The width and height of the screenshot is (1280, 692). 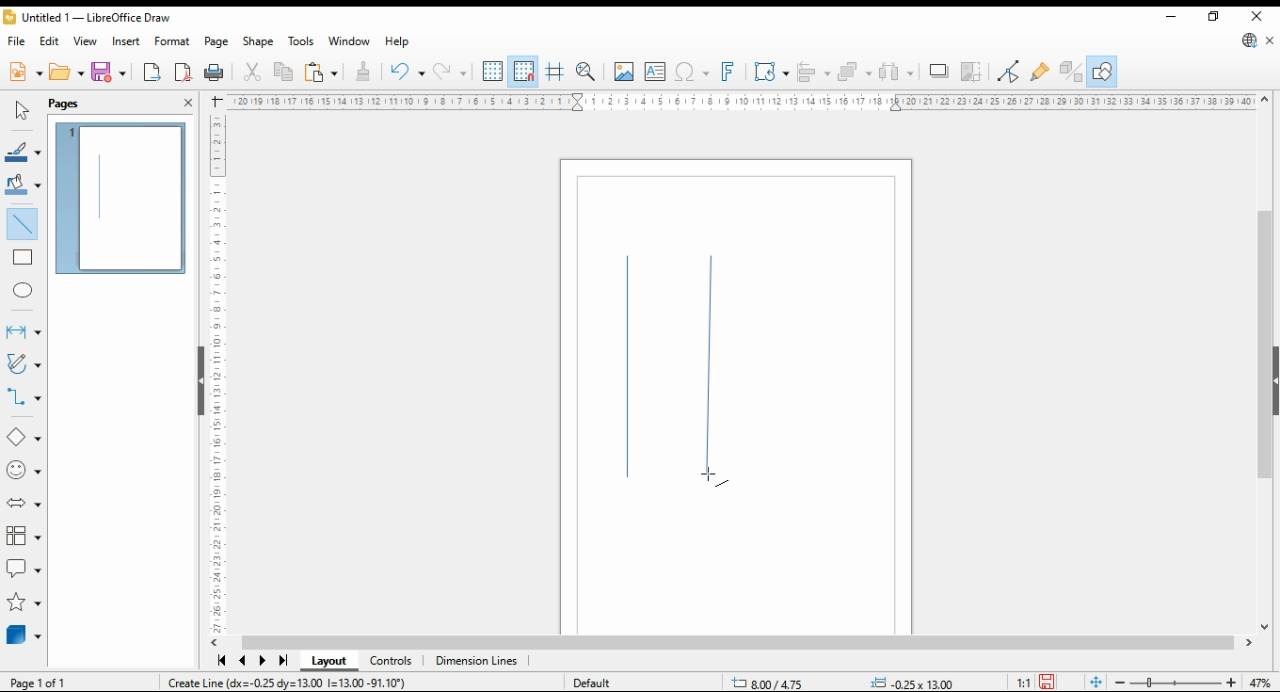 What do you see at coordinates (632, 373) in the screenshot?
I see `new shape - line` at bounding box center [632, 373].